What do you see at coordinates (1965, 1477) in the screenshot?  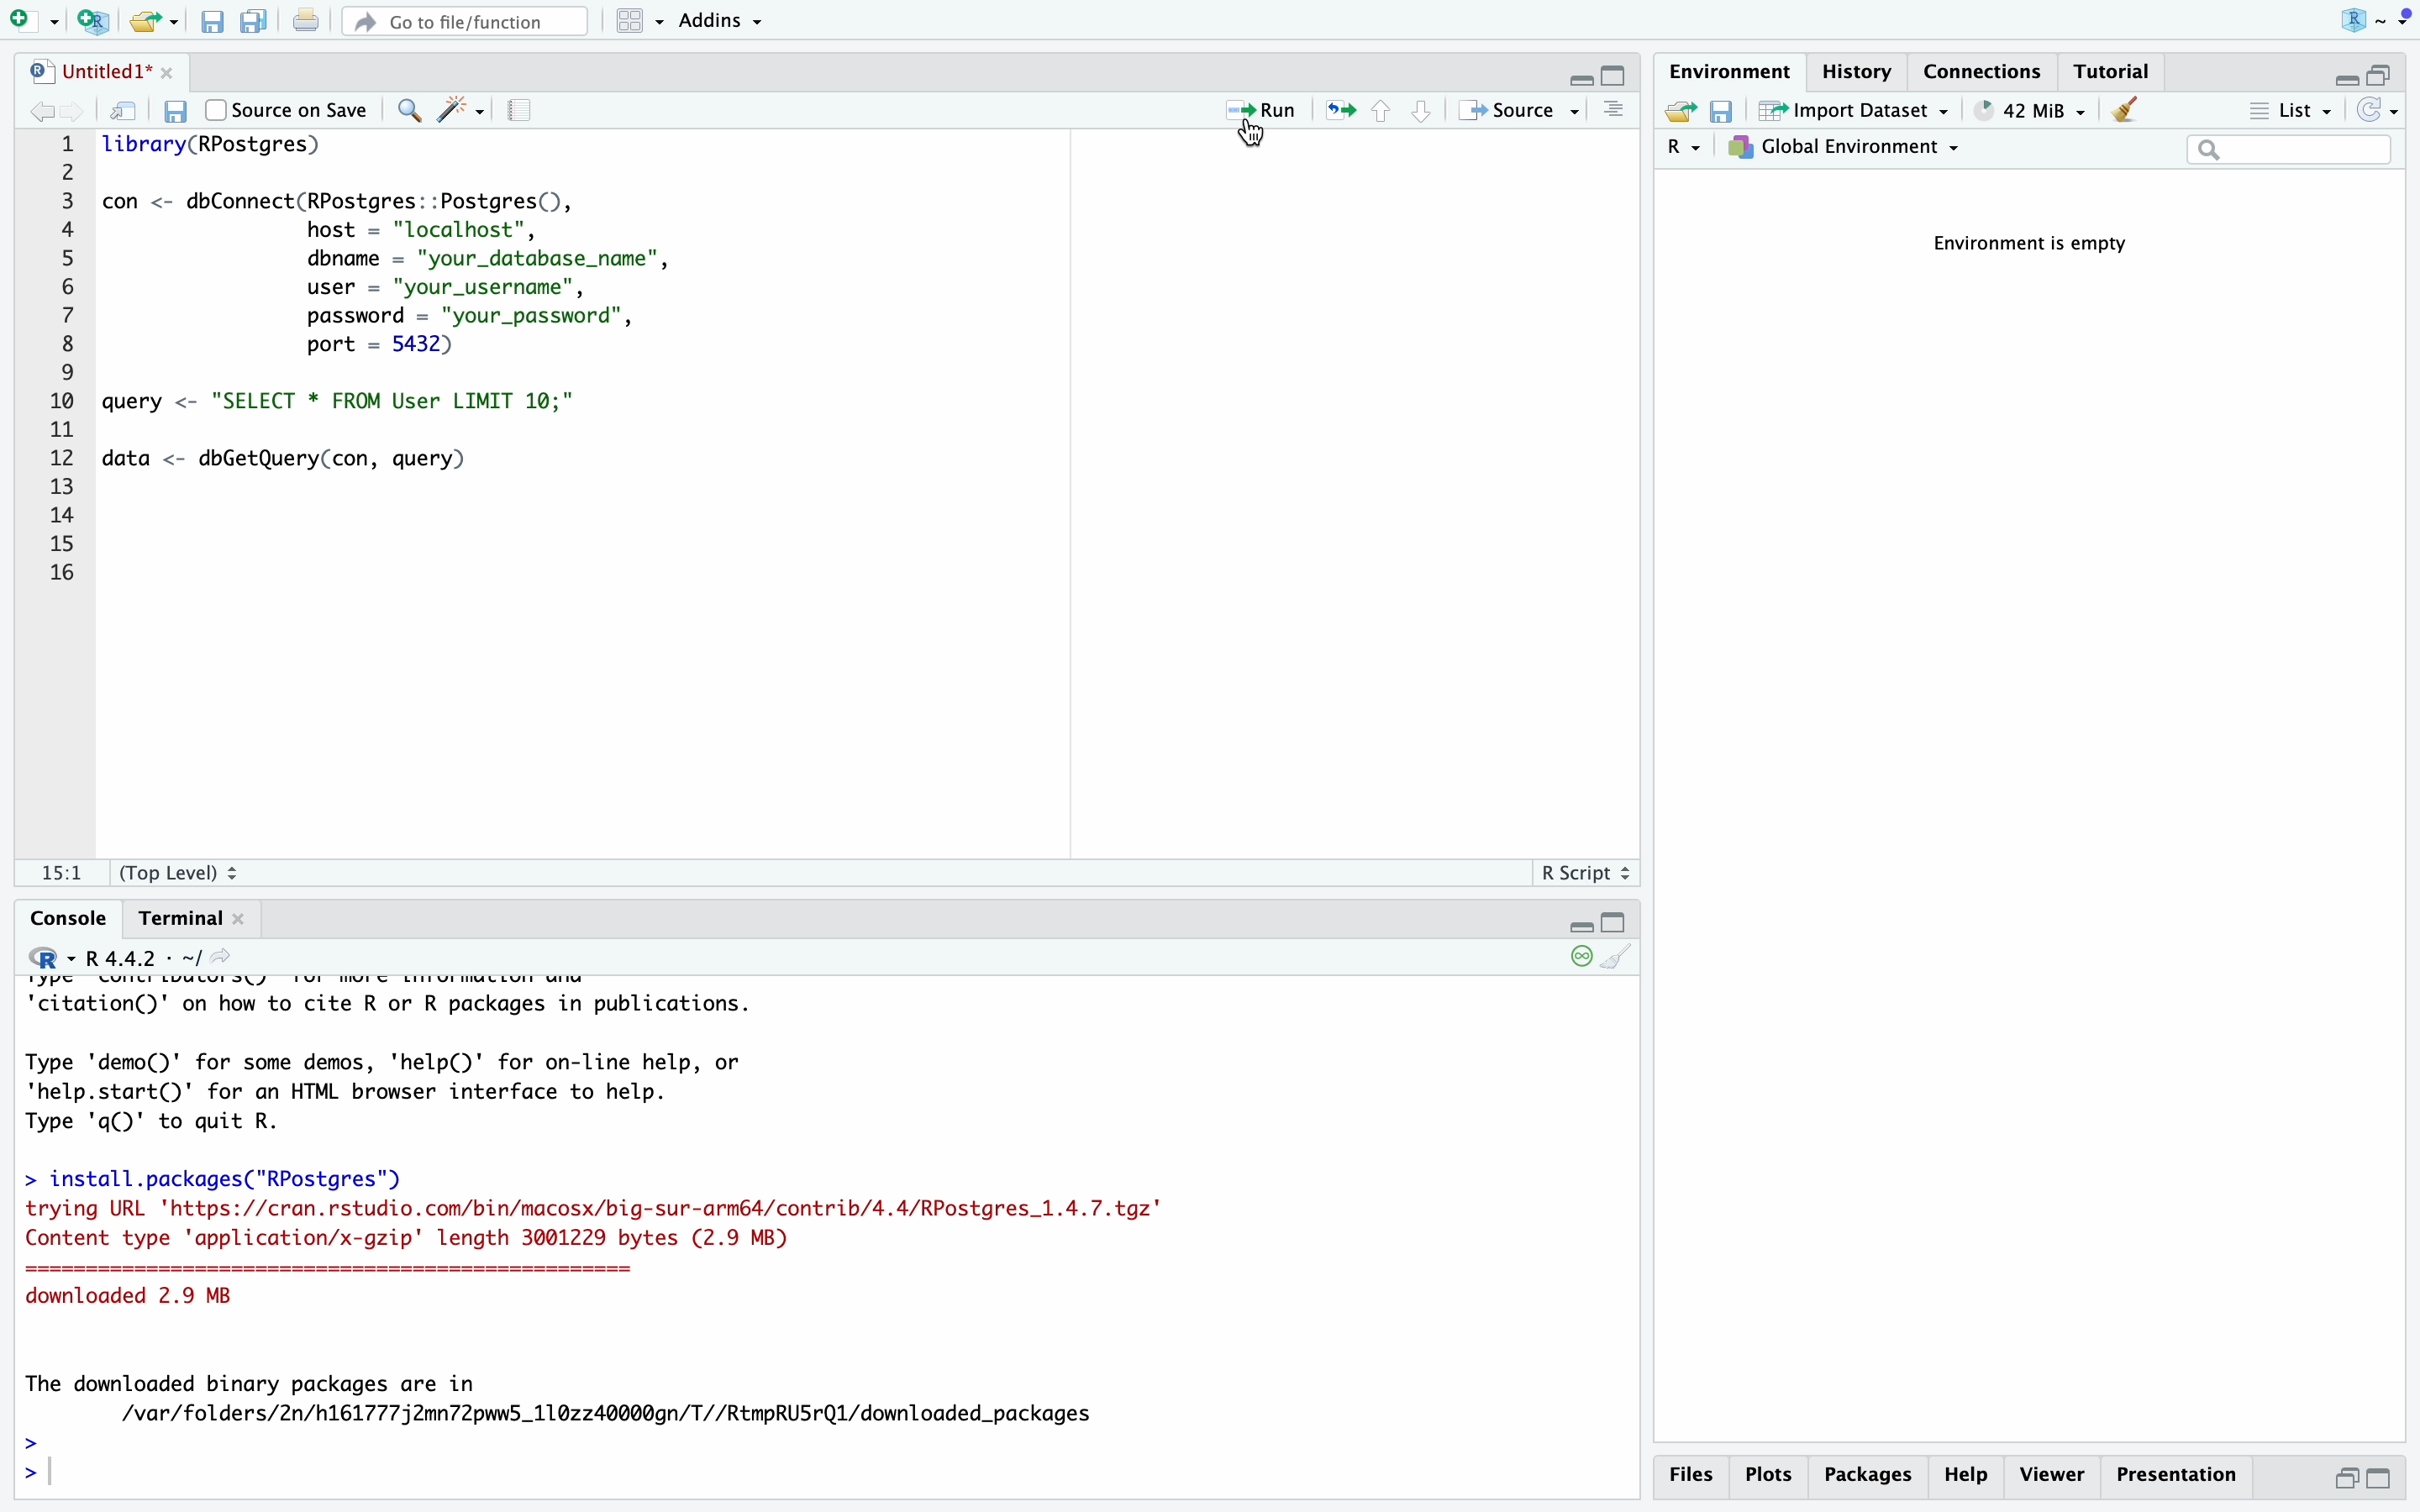 I see `help` at bounding box center [1965, 1477].